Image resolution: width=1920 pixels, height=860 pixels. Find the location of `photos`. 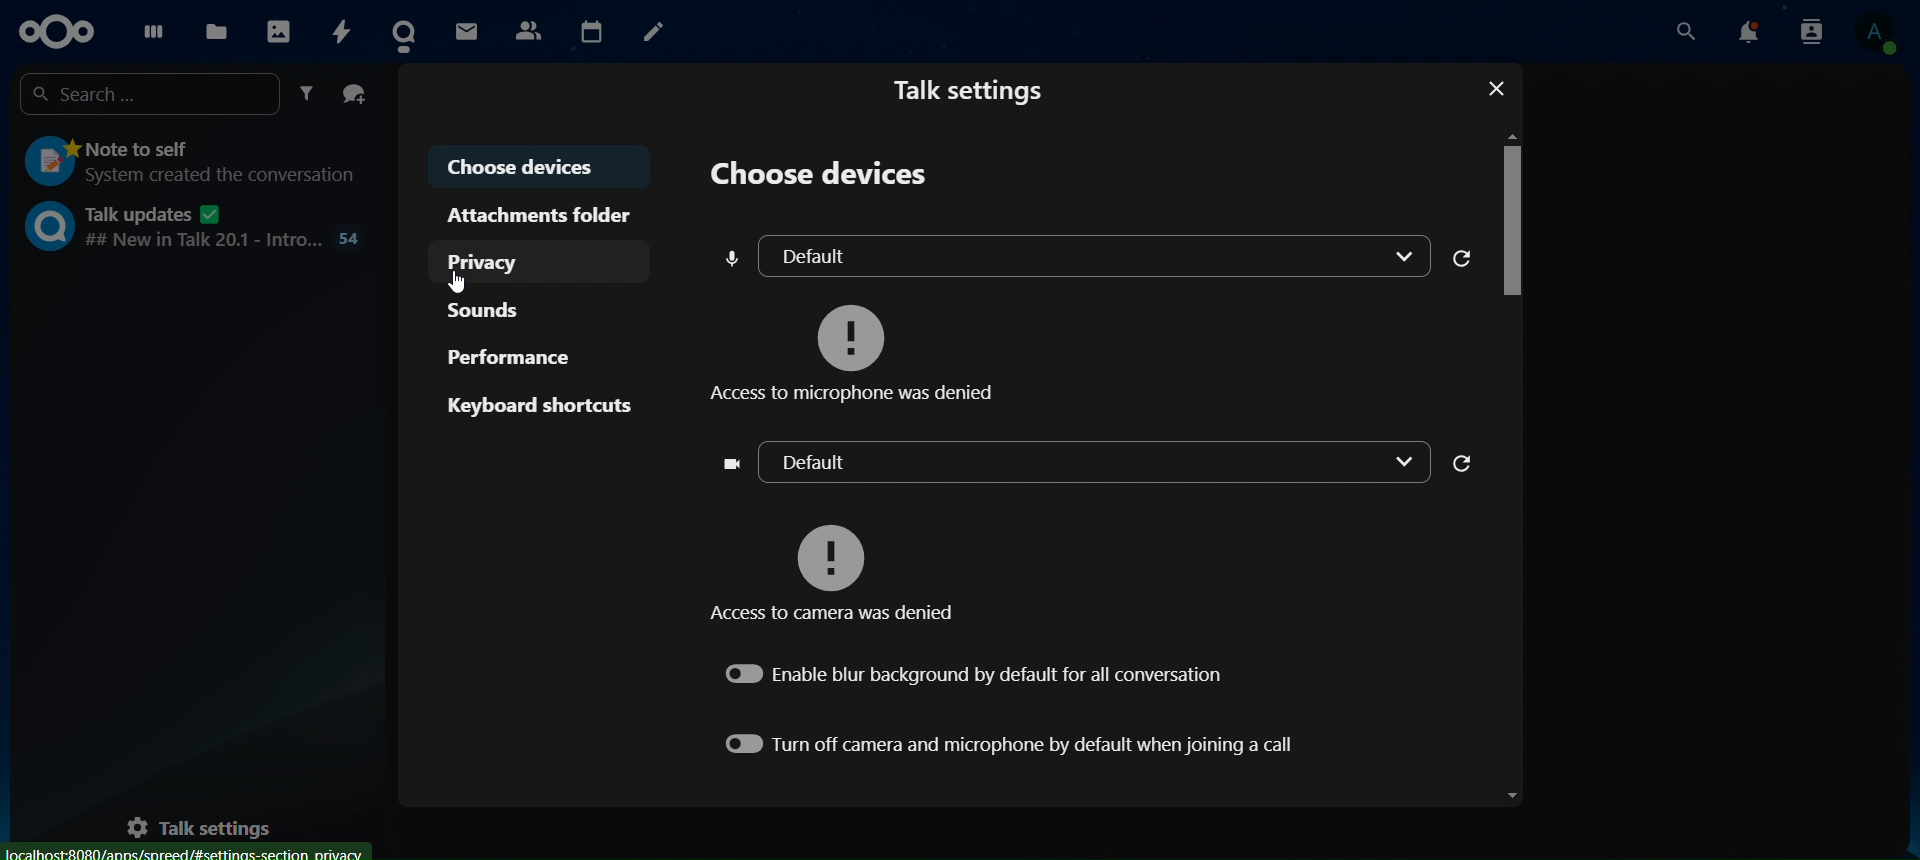

photos is located at coordinates (277, 29).